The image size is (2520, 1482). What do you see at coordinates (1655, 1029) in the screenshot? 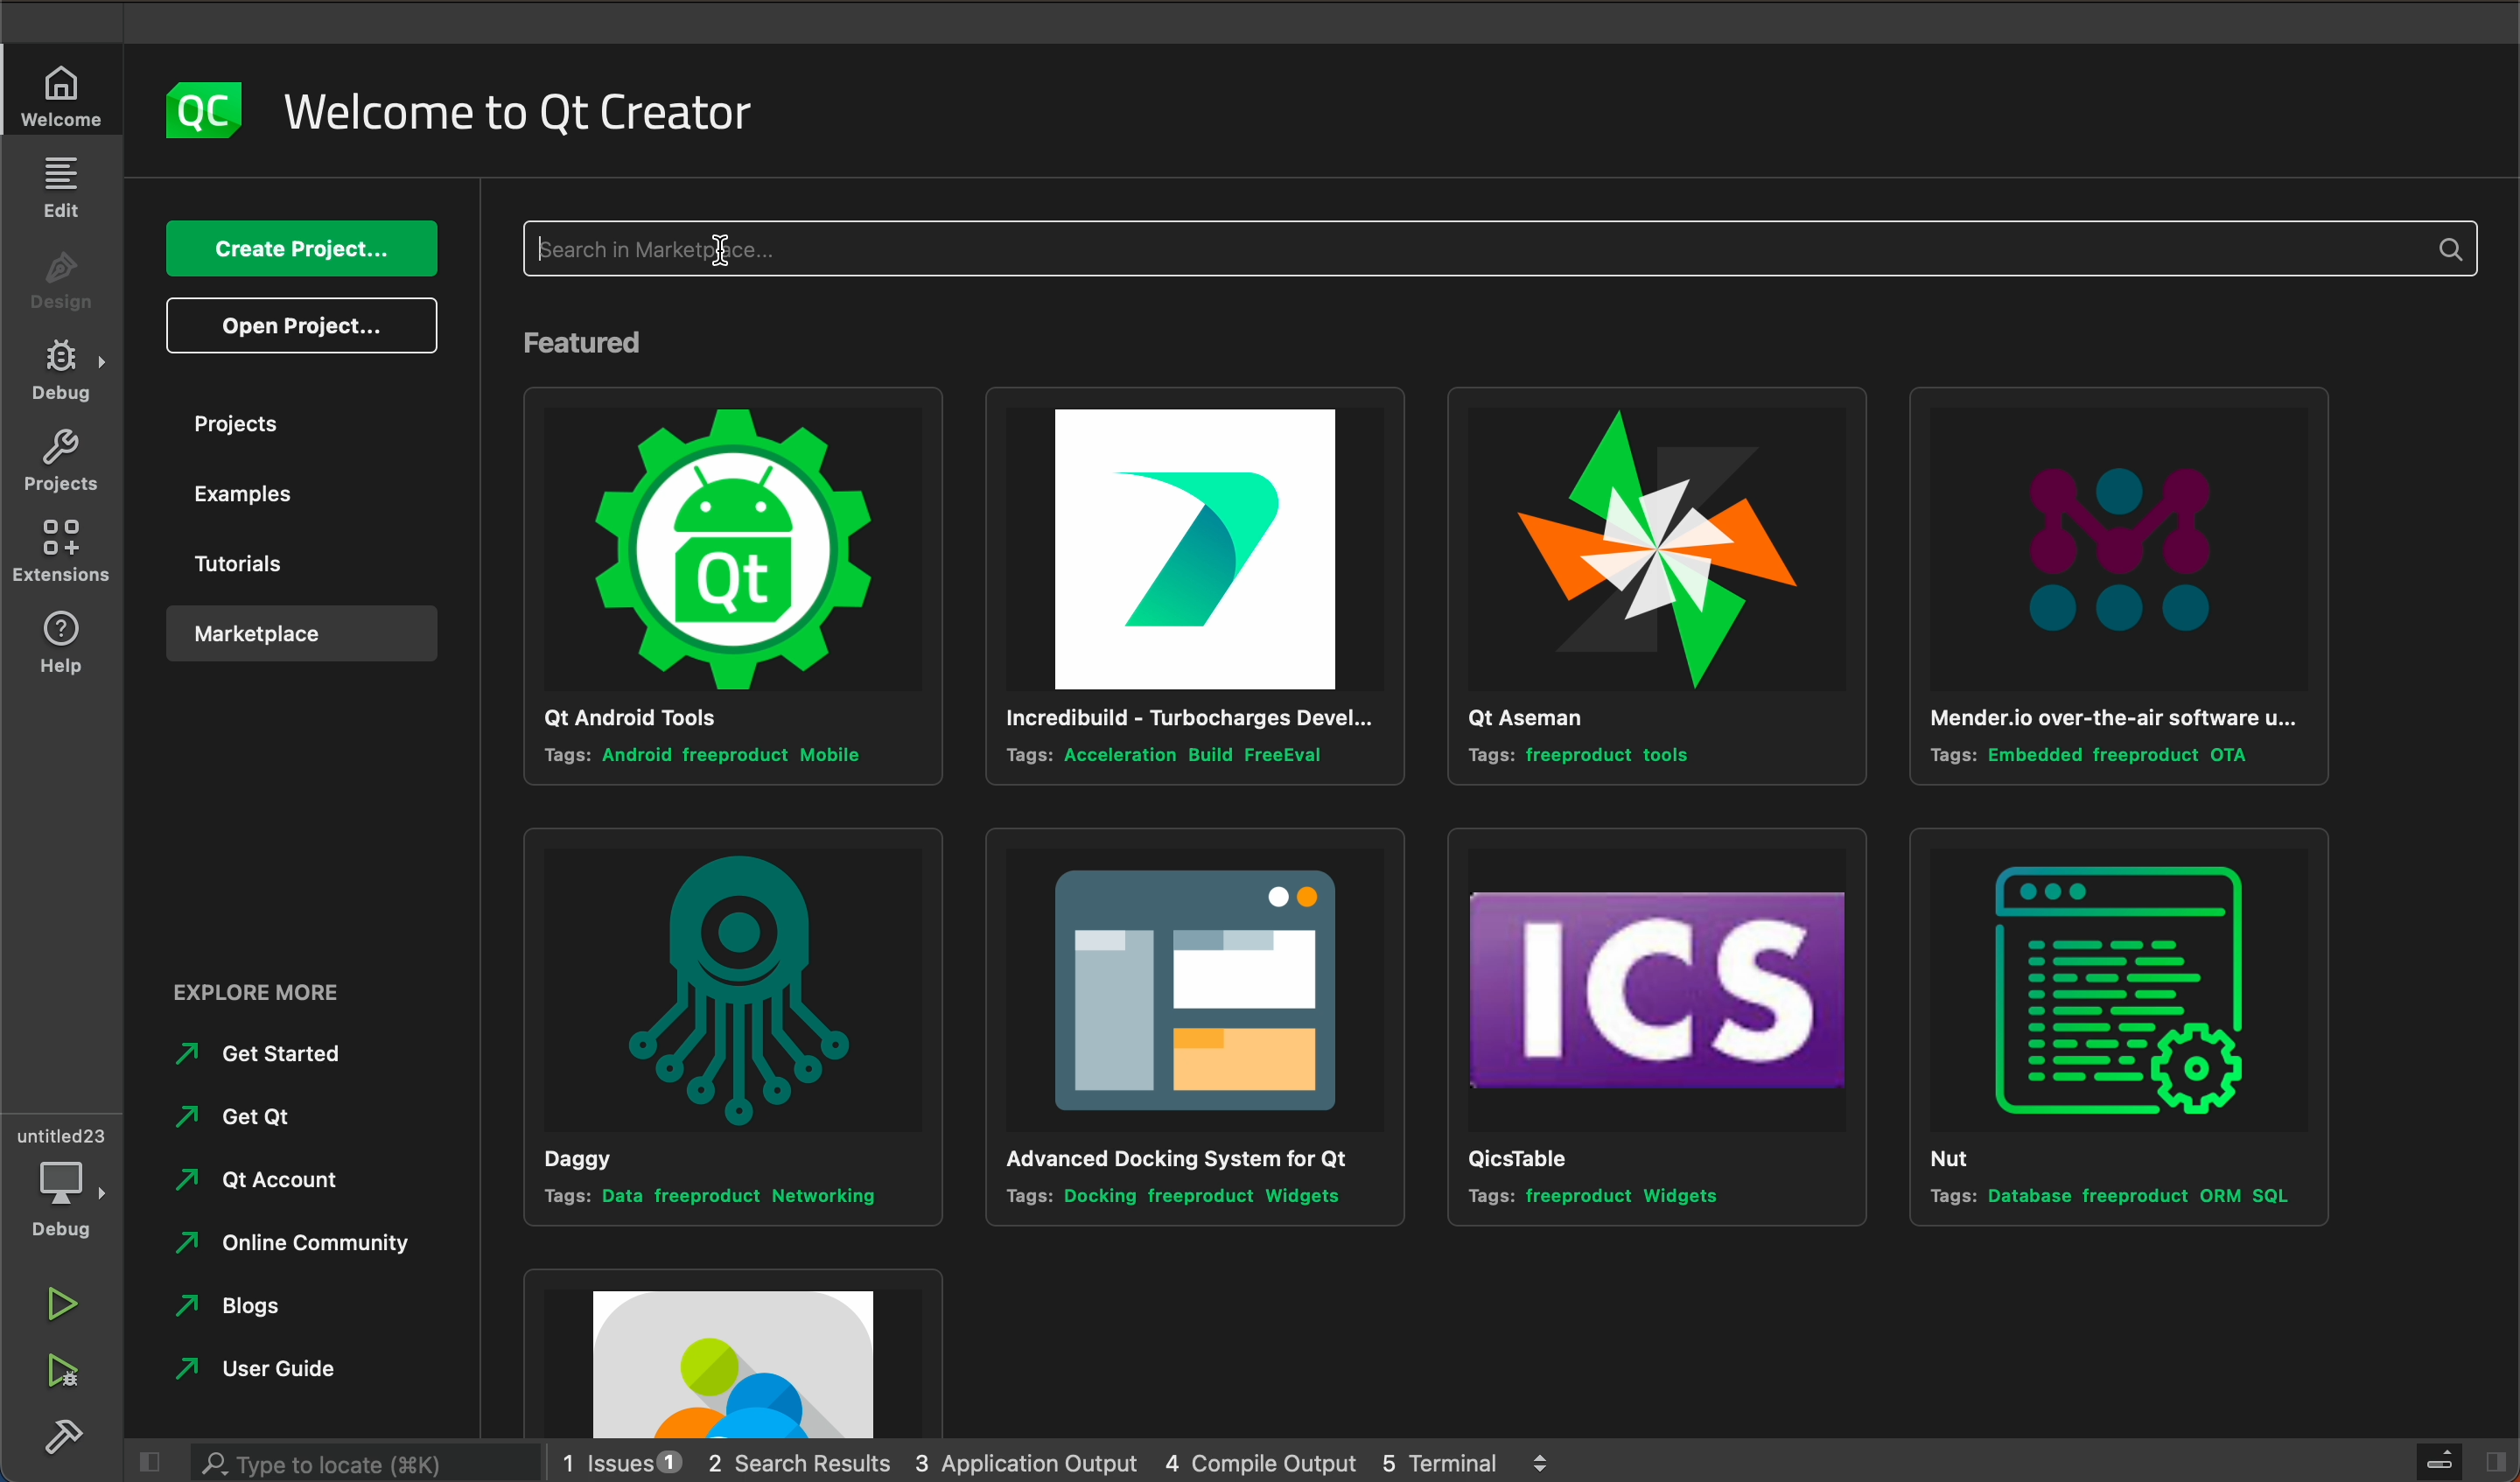
I see `` at bounding box center [1655, 1029].